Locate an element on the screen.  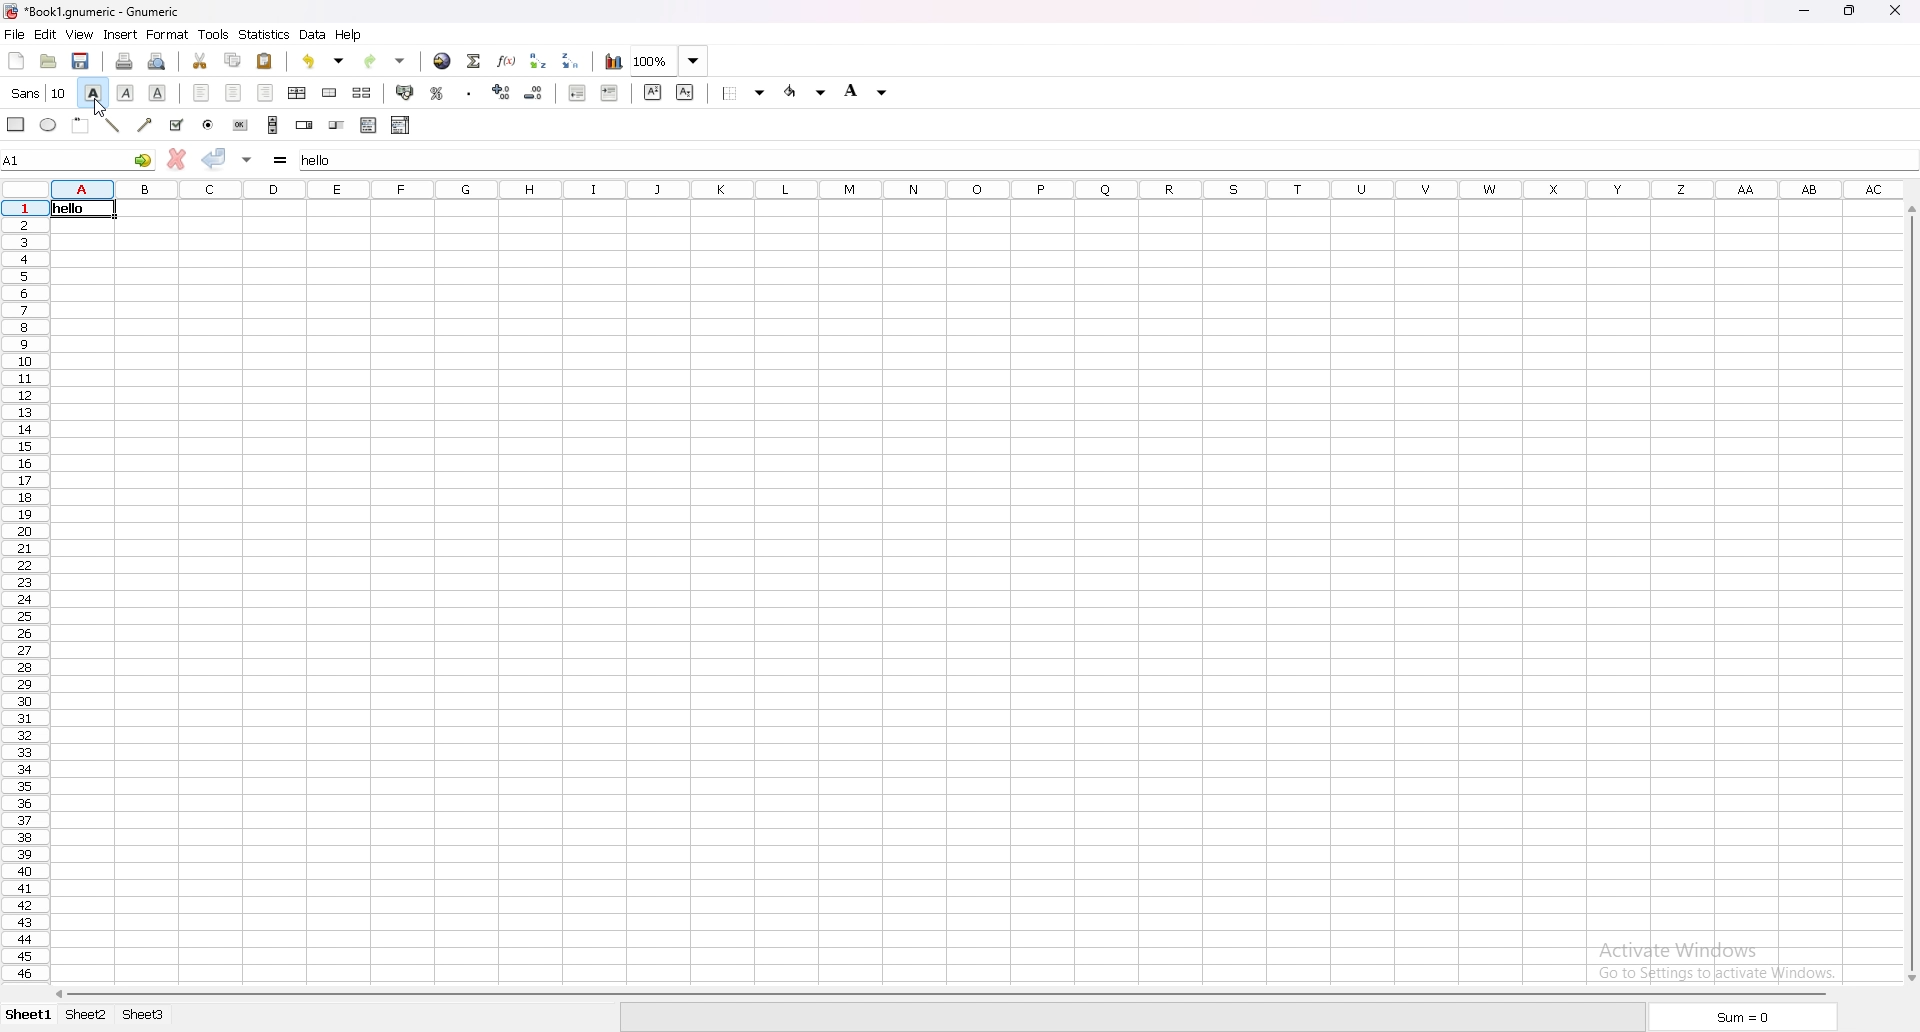
cancel change is located at coordinates (177, 159).